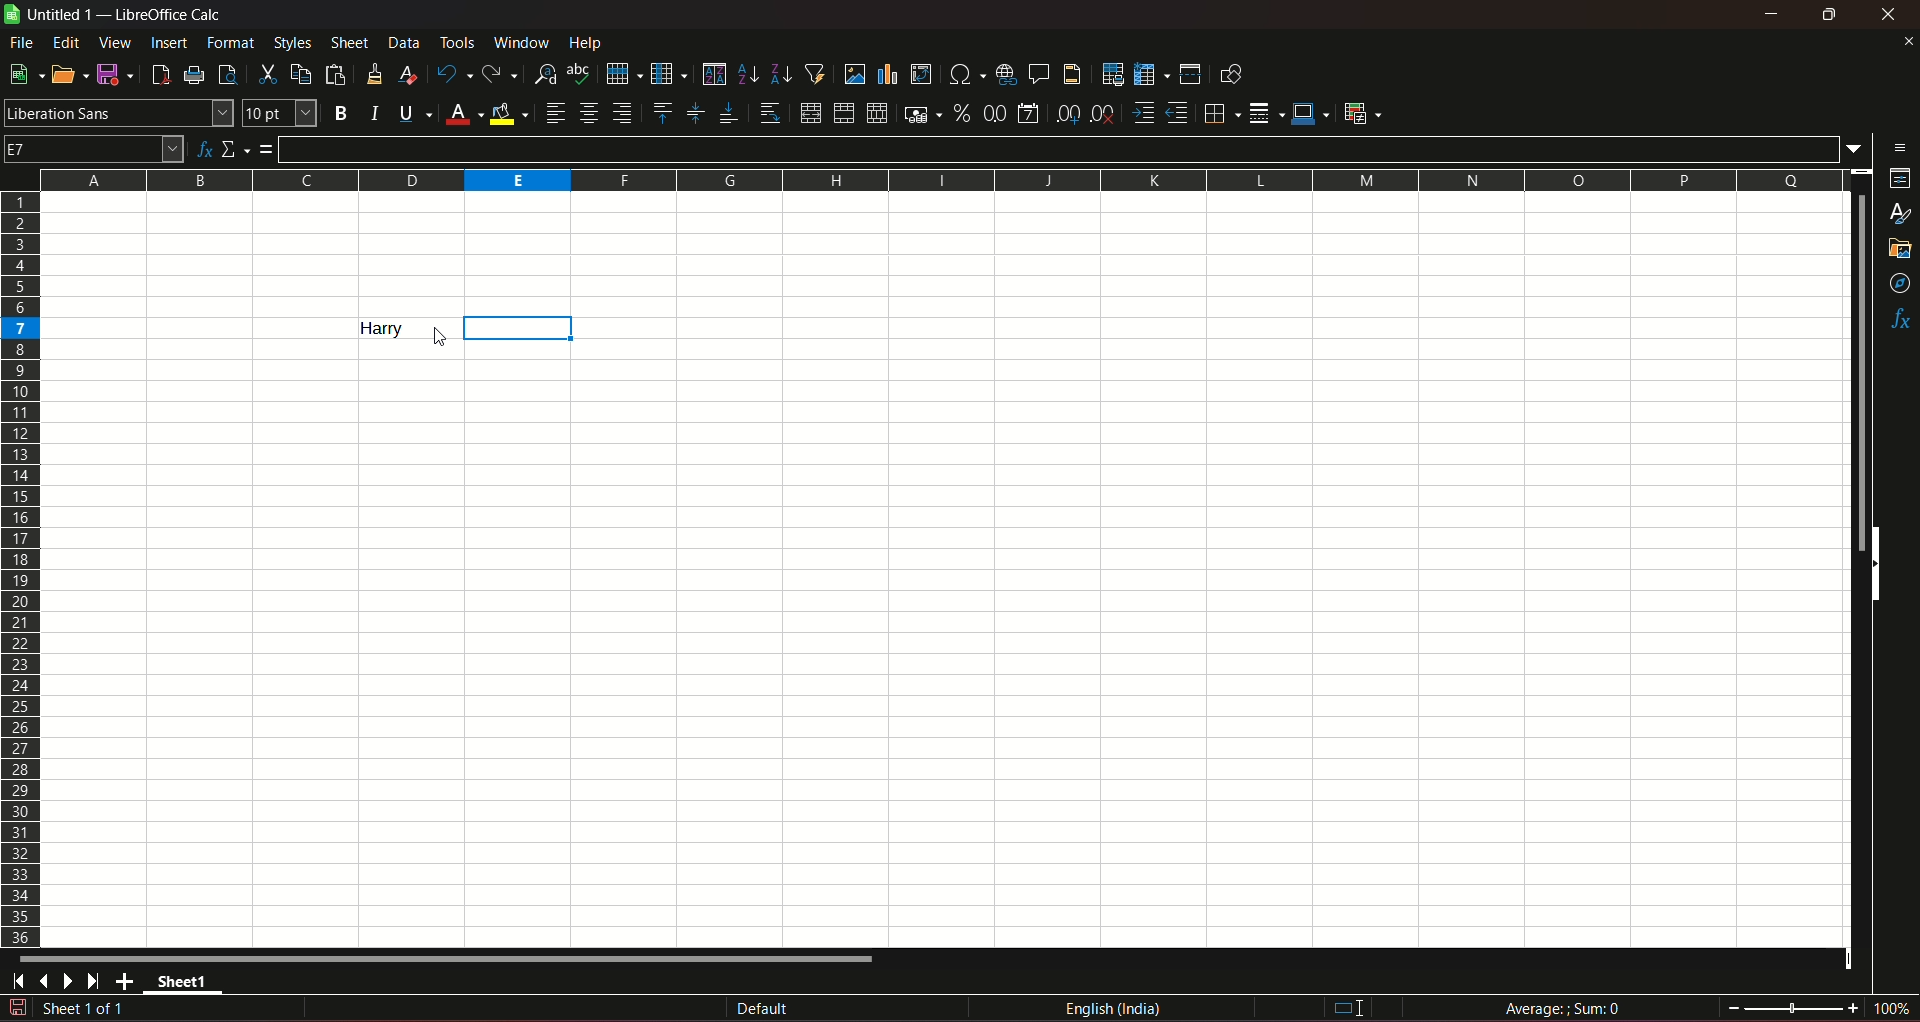  What do you see at coordinates (875, 114) in the screenshot?
I see `unmerge` at bounding box center [875, 114].